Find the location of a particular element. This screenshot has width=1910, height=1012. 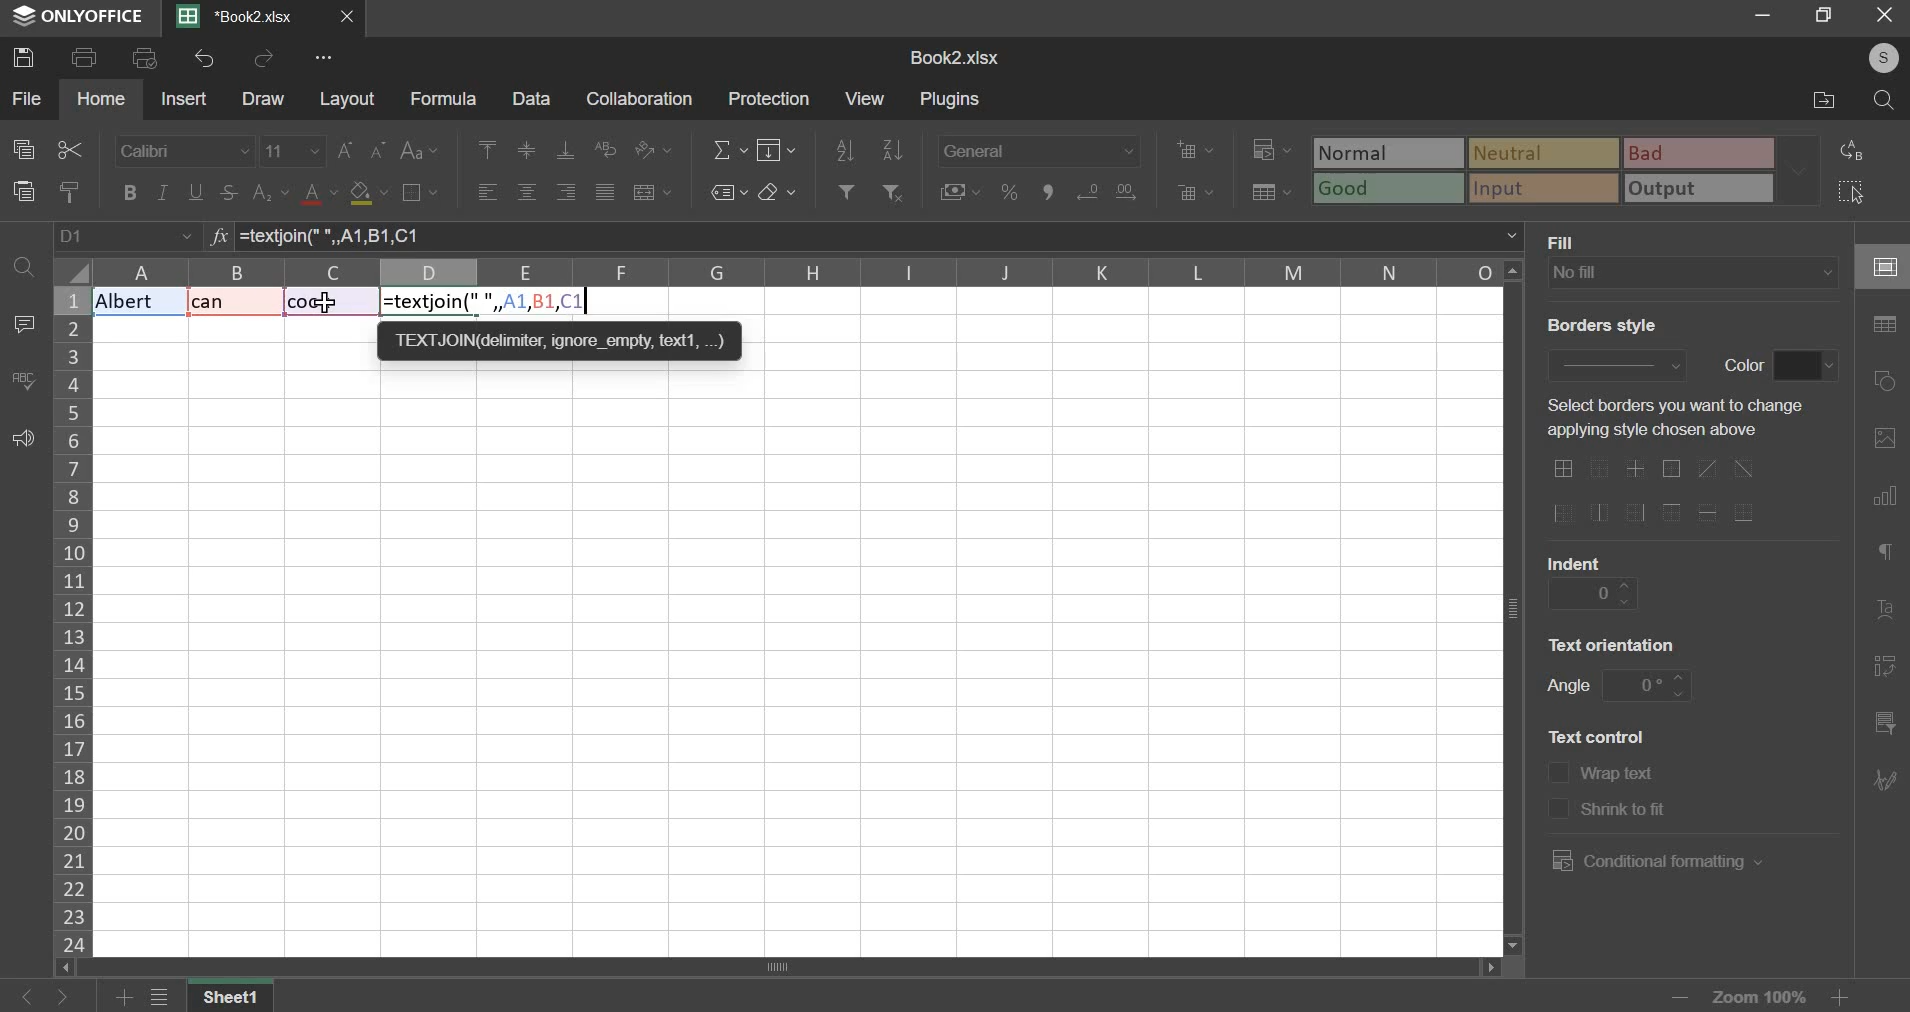

select is located at coordinates (1862, 192).